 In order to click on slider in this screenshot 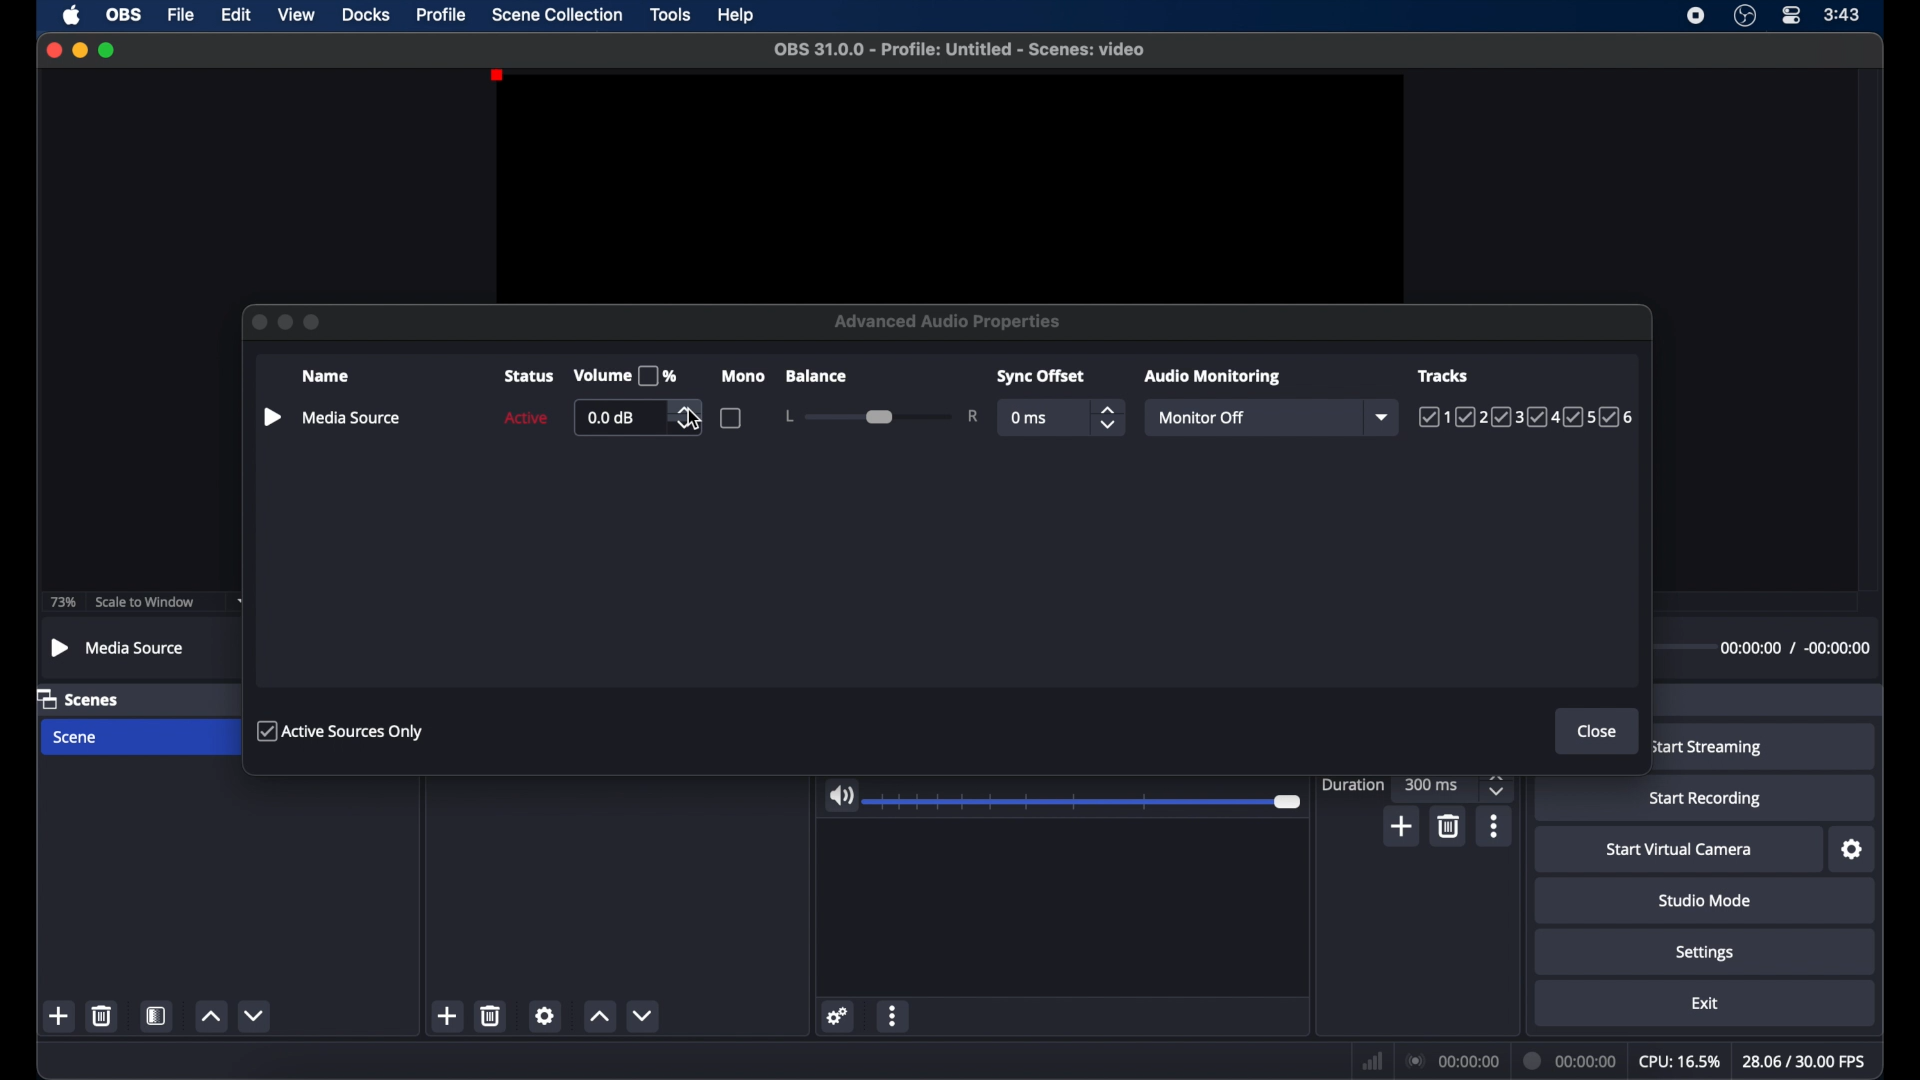, I will do `click(1087, 802)`.